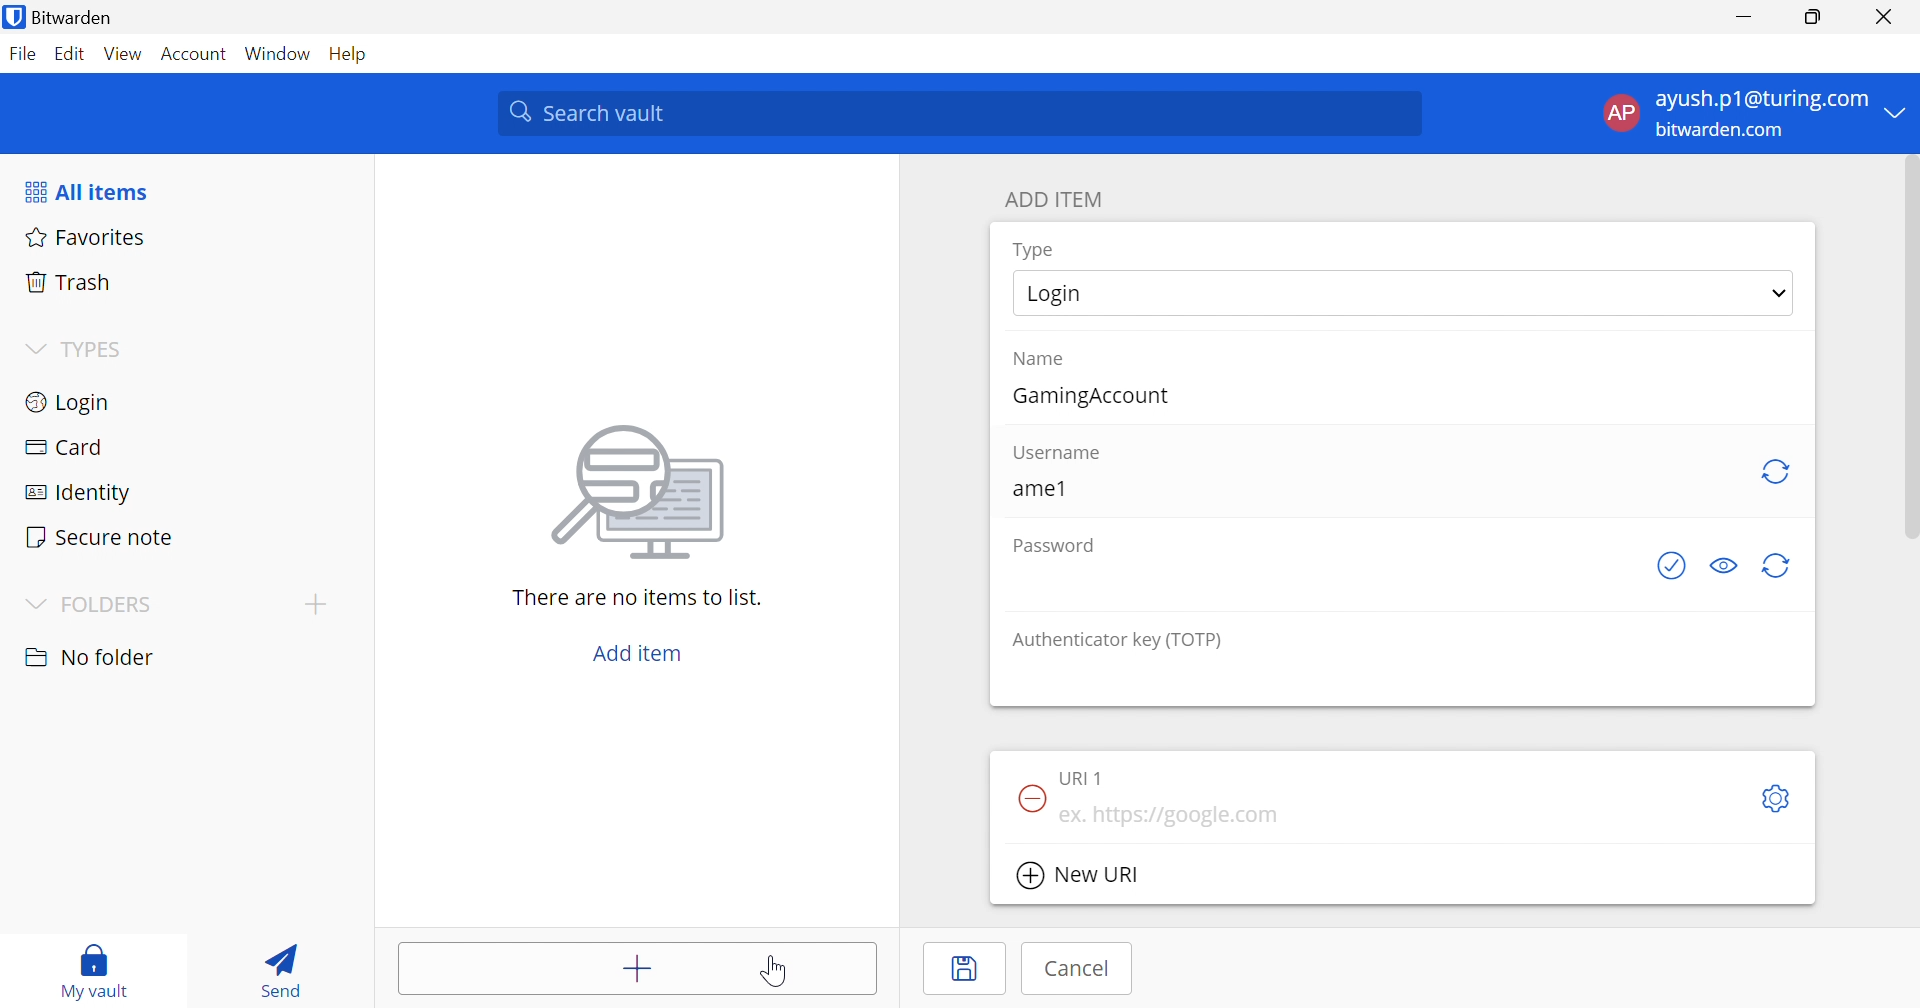 Image resolution: width=1920 pixels, height=1008 pixels. Describe the element at coordinates (1051, 547) in the screenshot. I see `Password` at that location.